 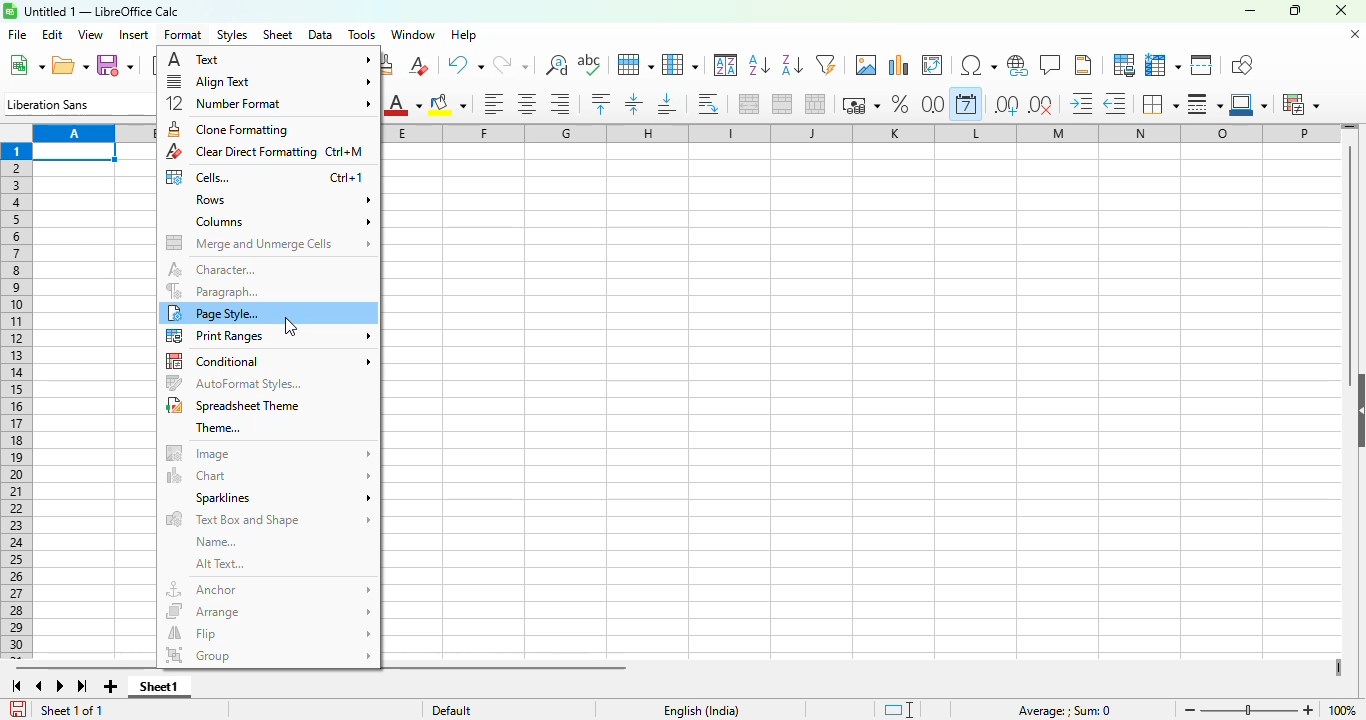 I want to click on rows, so click(x=282, y=200).